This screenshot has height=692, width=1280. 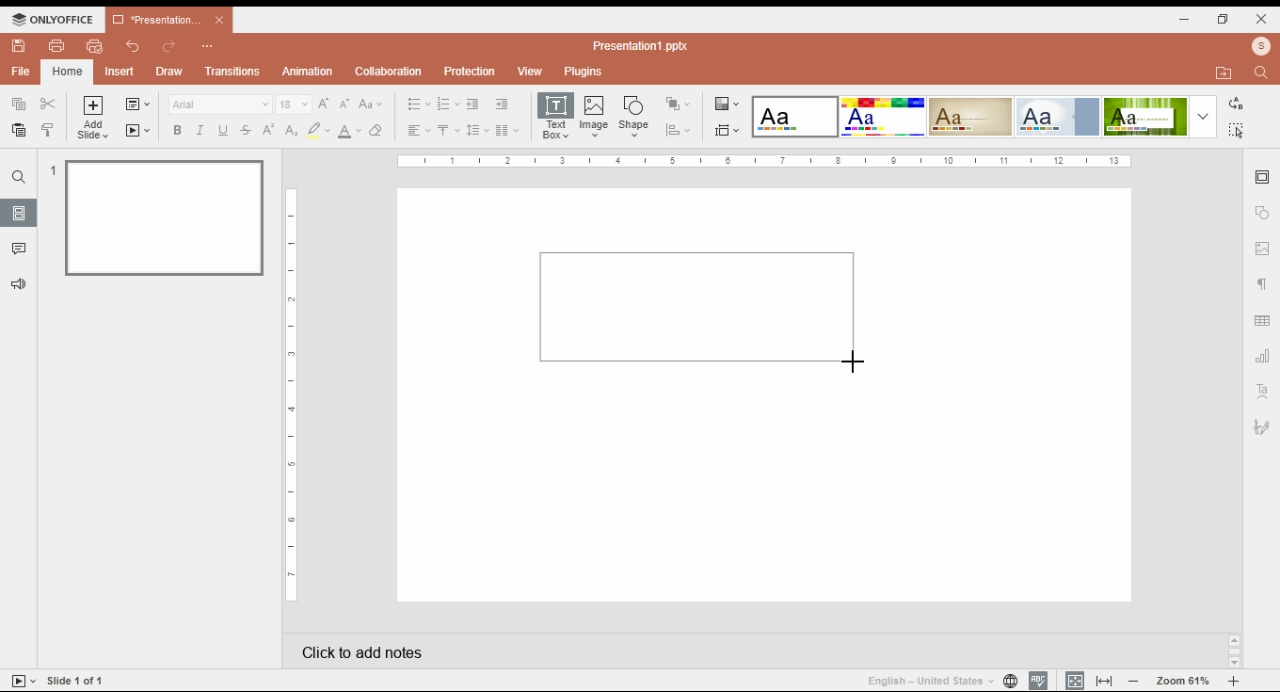 I want to click on increment font size, so click(x=325, y=102).